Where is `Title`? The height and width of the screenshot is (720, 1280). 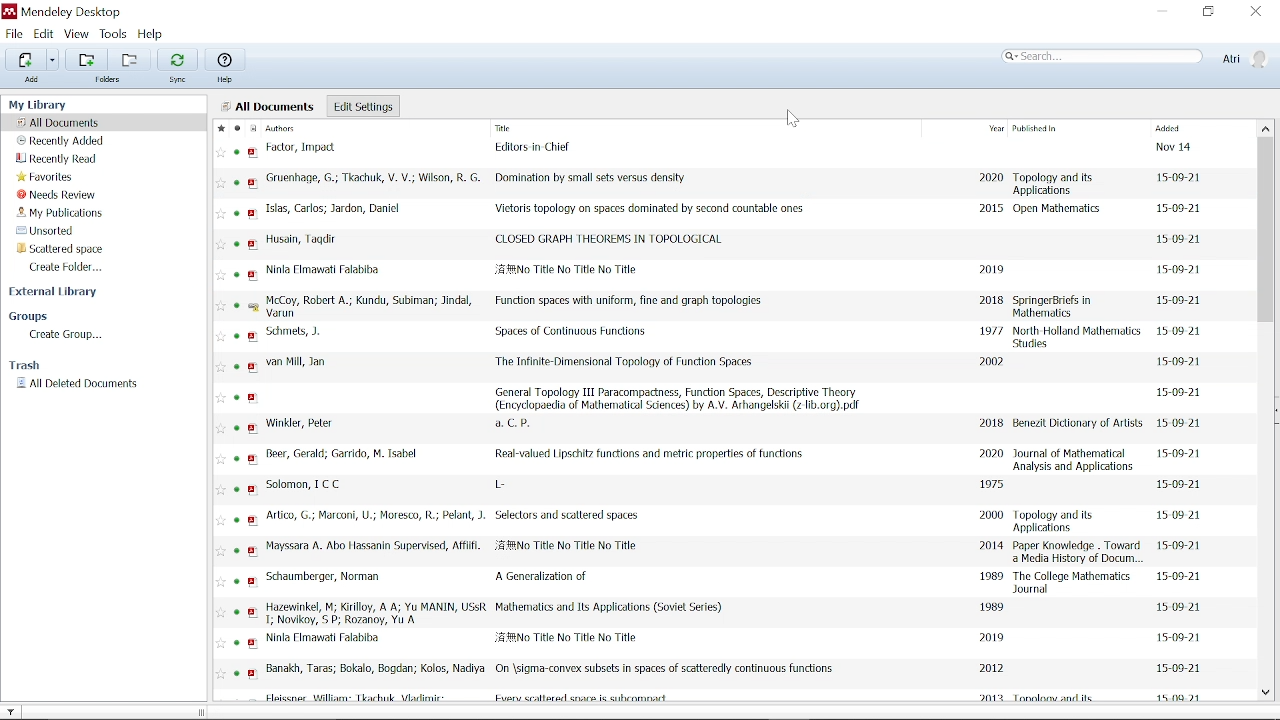
Title is located at coordinates (535, 128).